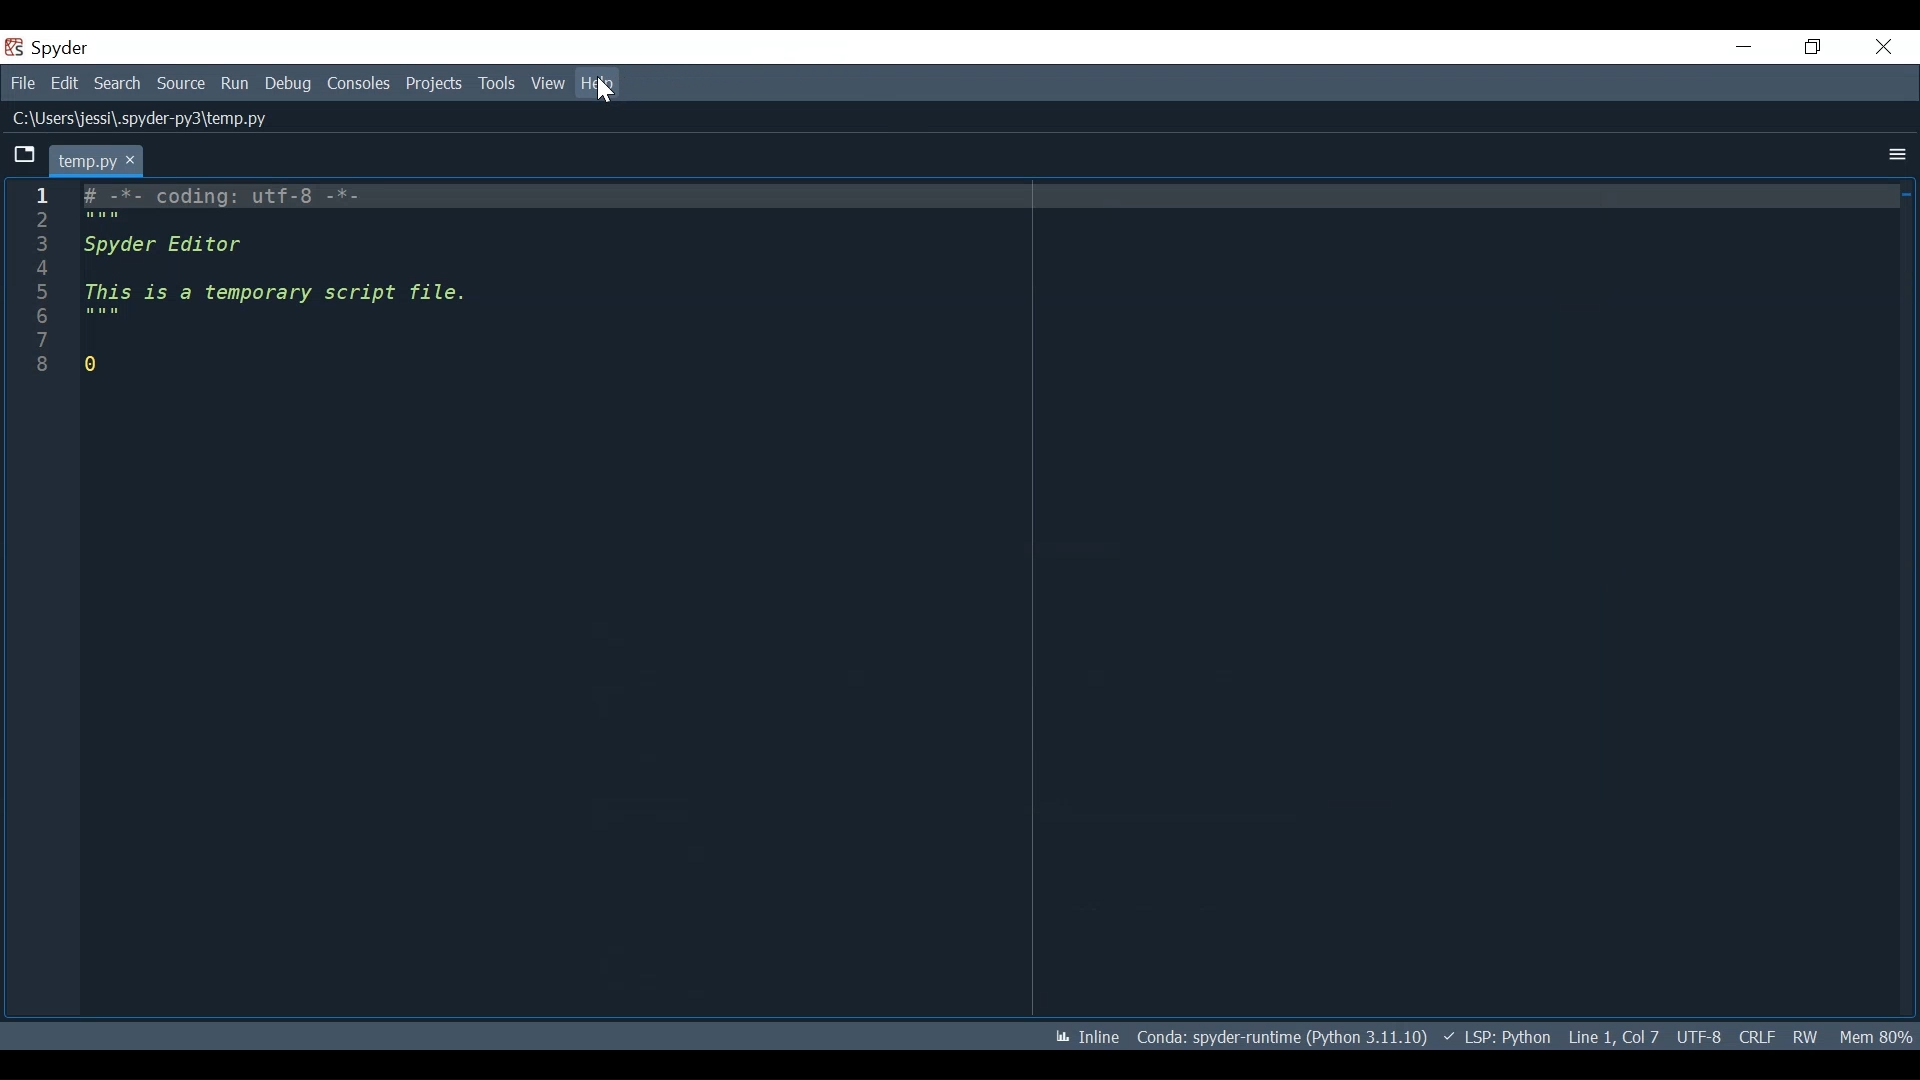 The image size is (1920, 1080). What do you see at coordinates (1079, 1038) in the screenshot?
I see `Inline` at bounding box center [1079, 1038].